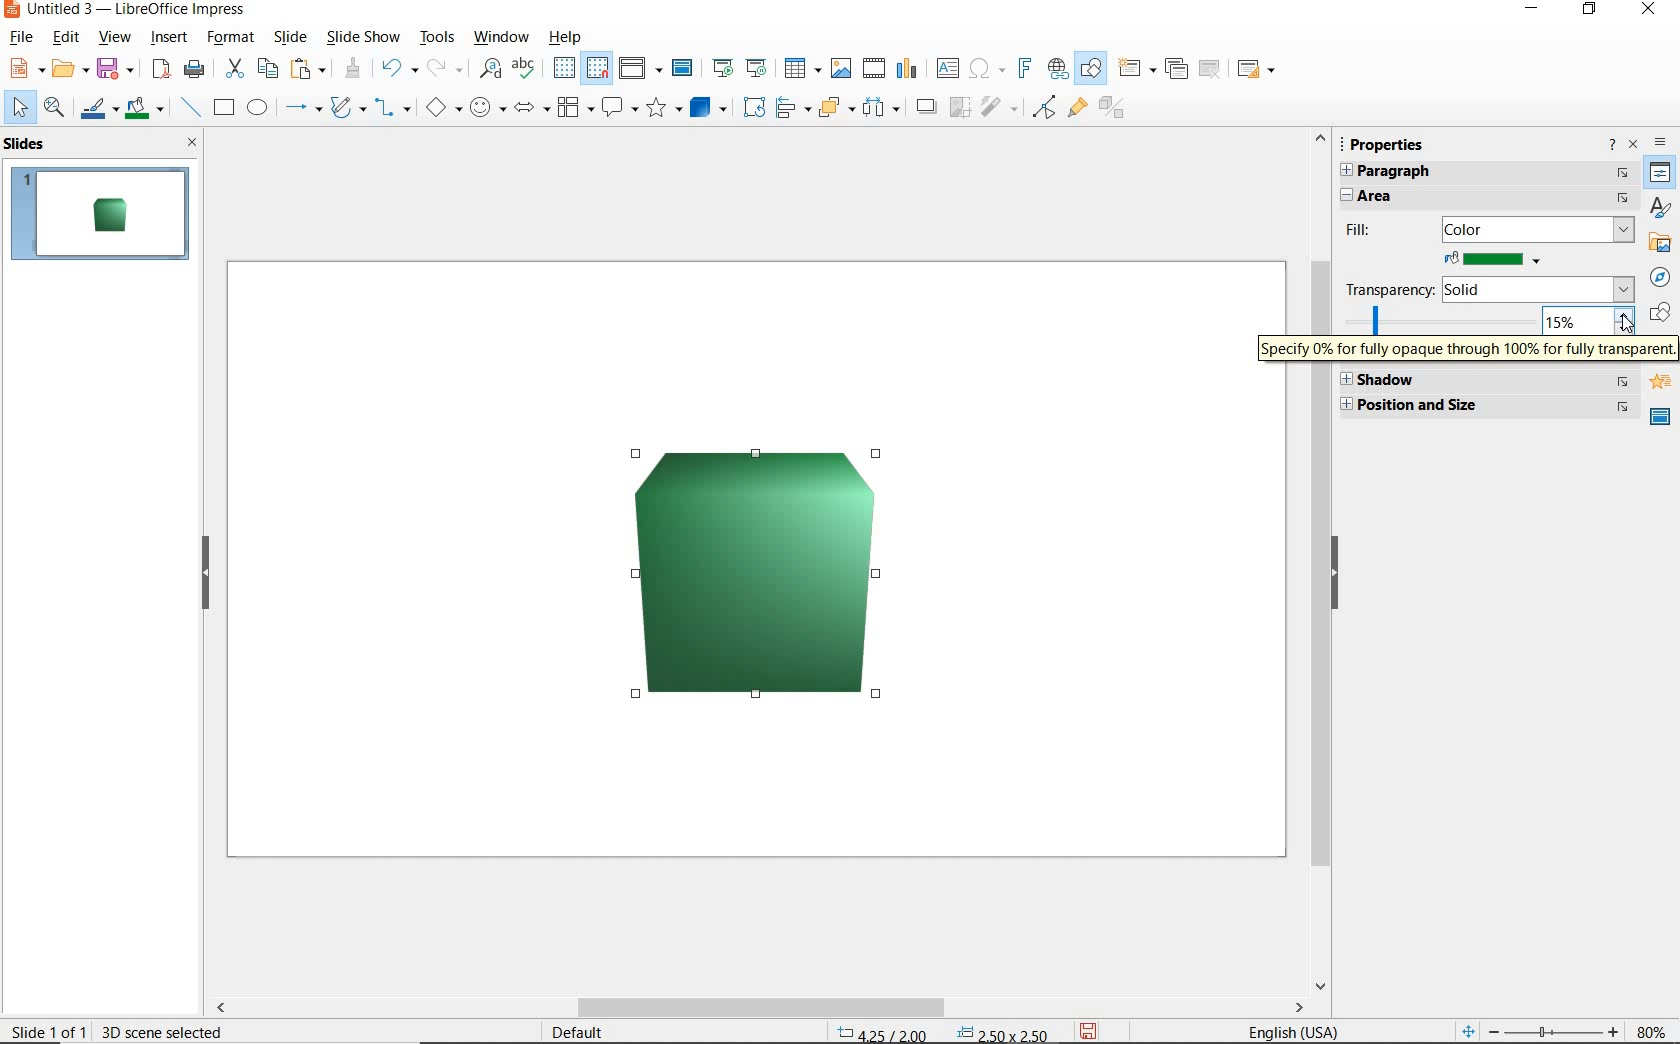  I want to click on SELECT AT LEAST 3 OBJECTS TO DISTRIBUTE, so click(884, 110).